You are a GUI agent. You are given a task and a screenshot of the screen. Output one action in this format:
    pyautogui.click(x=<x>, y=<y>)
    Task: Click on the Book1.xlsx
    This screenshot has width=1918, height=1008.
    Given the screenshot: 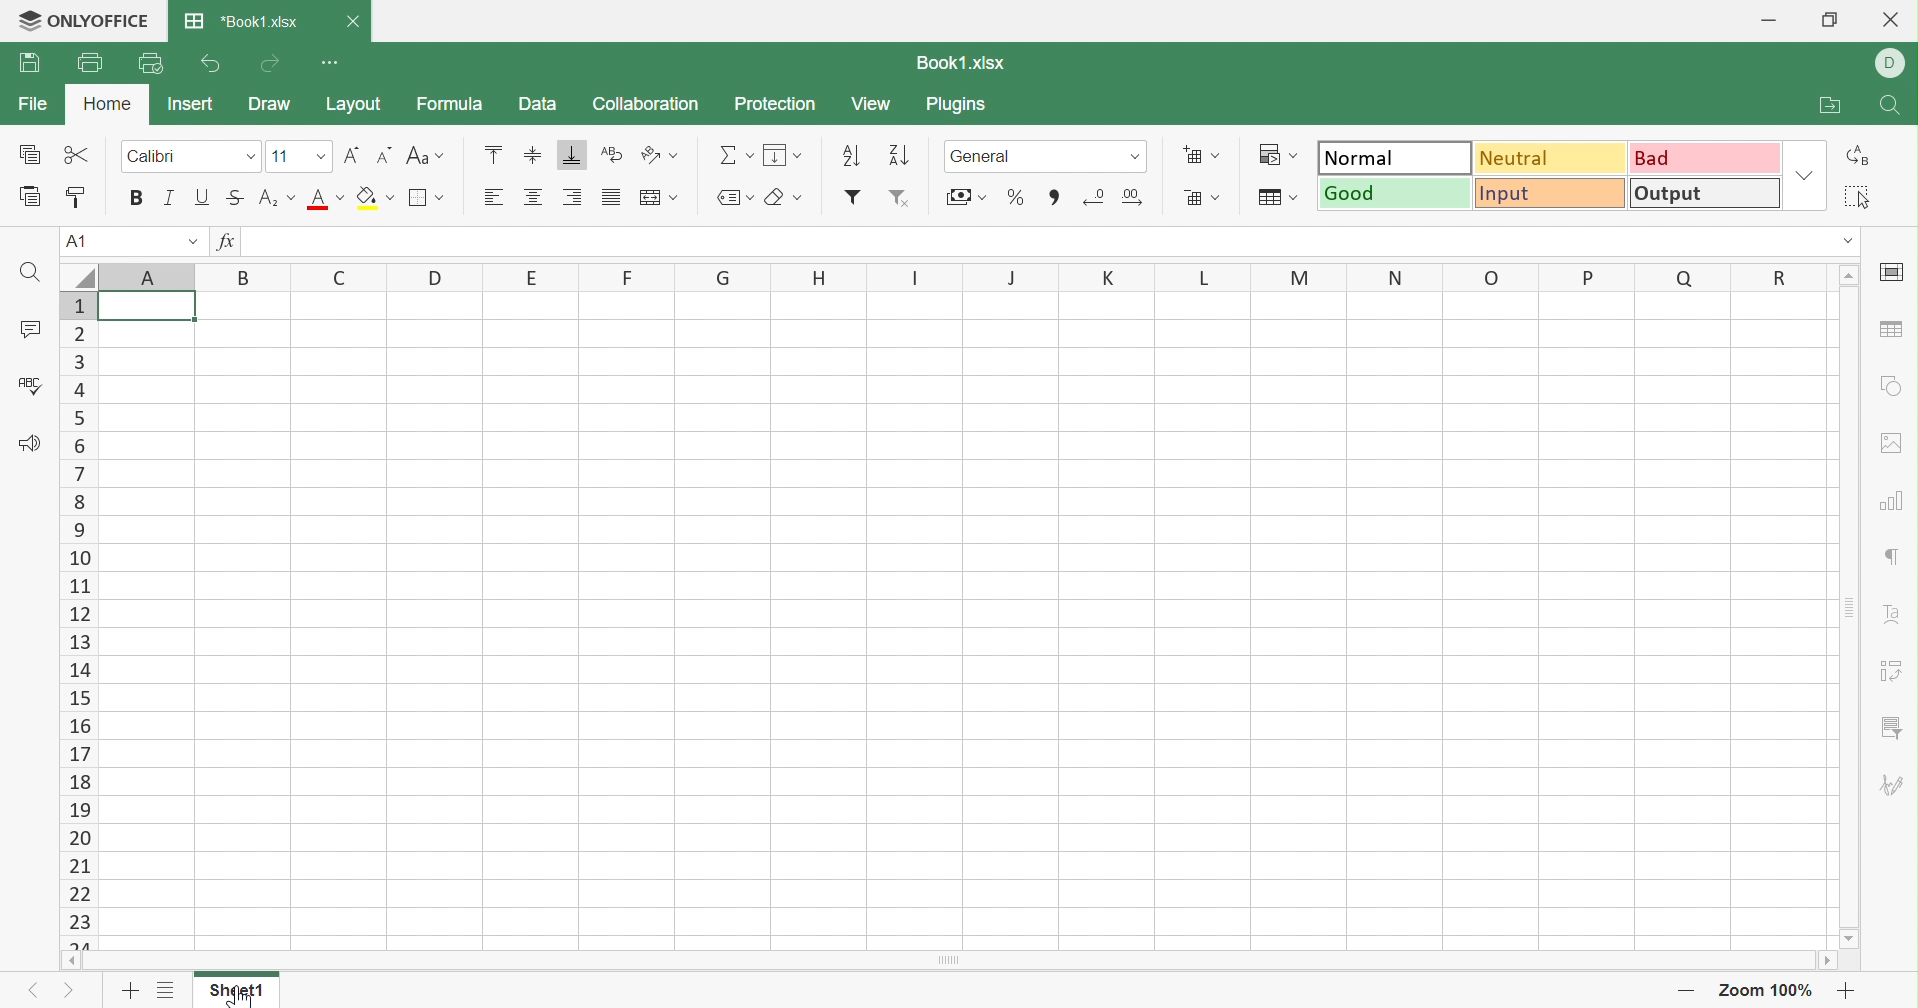 What is the action you would take?
    pyautogui.click(x=960, y=61)
    